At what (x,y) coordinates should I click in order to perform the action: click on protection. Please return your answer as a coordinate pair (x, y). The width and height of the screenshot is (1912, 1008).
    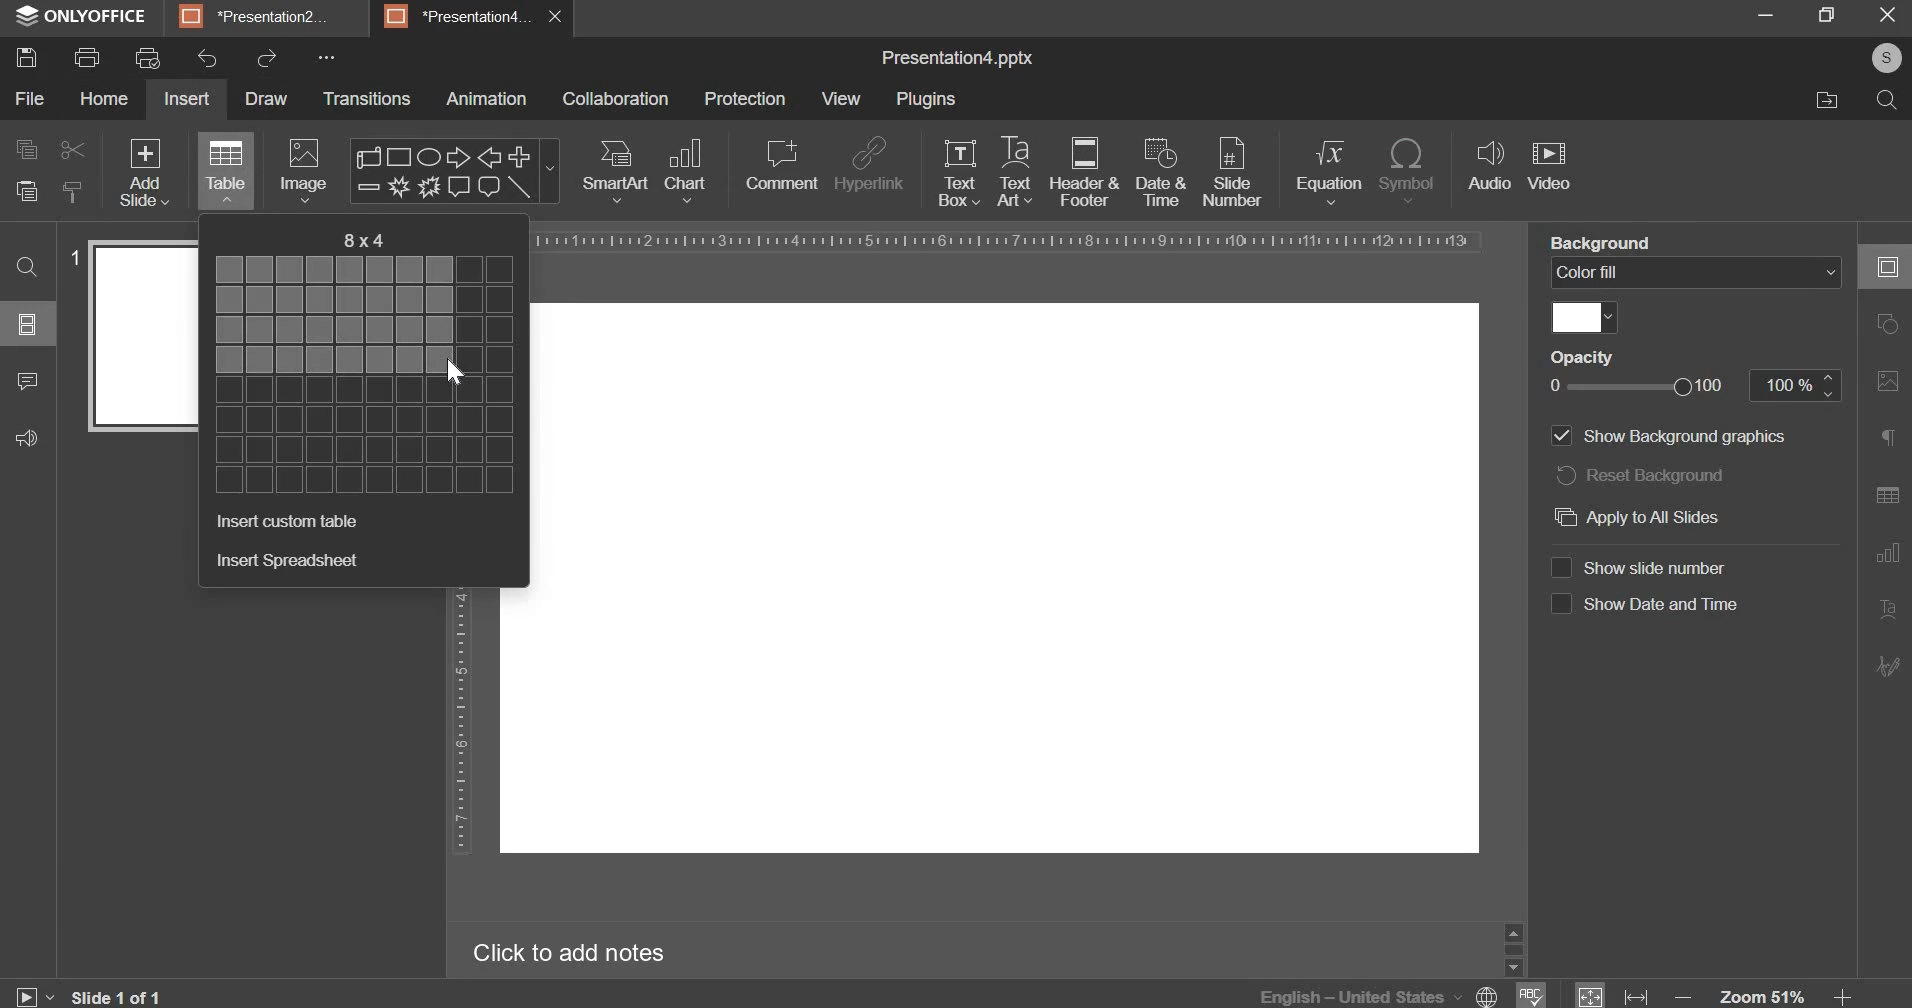
    Looking at the image, I should click on (746, 99).